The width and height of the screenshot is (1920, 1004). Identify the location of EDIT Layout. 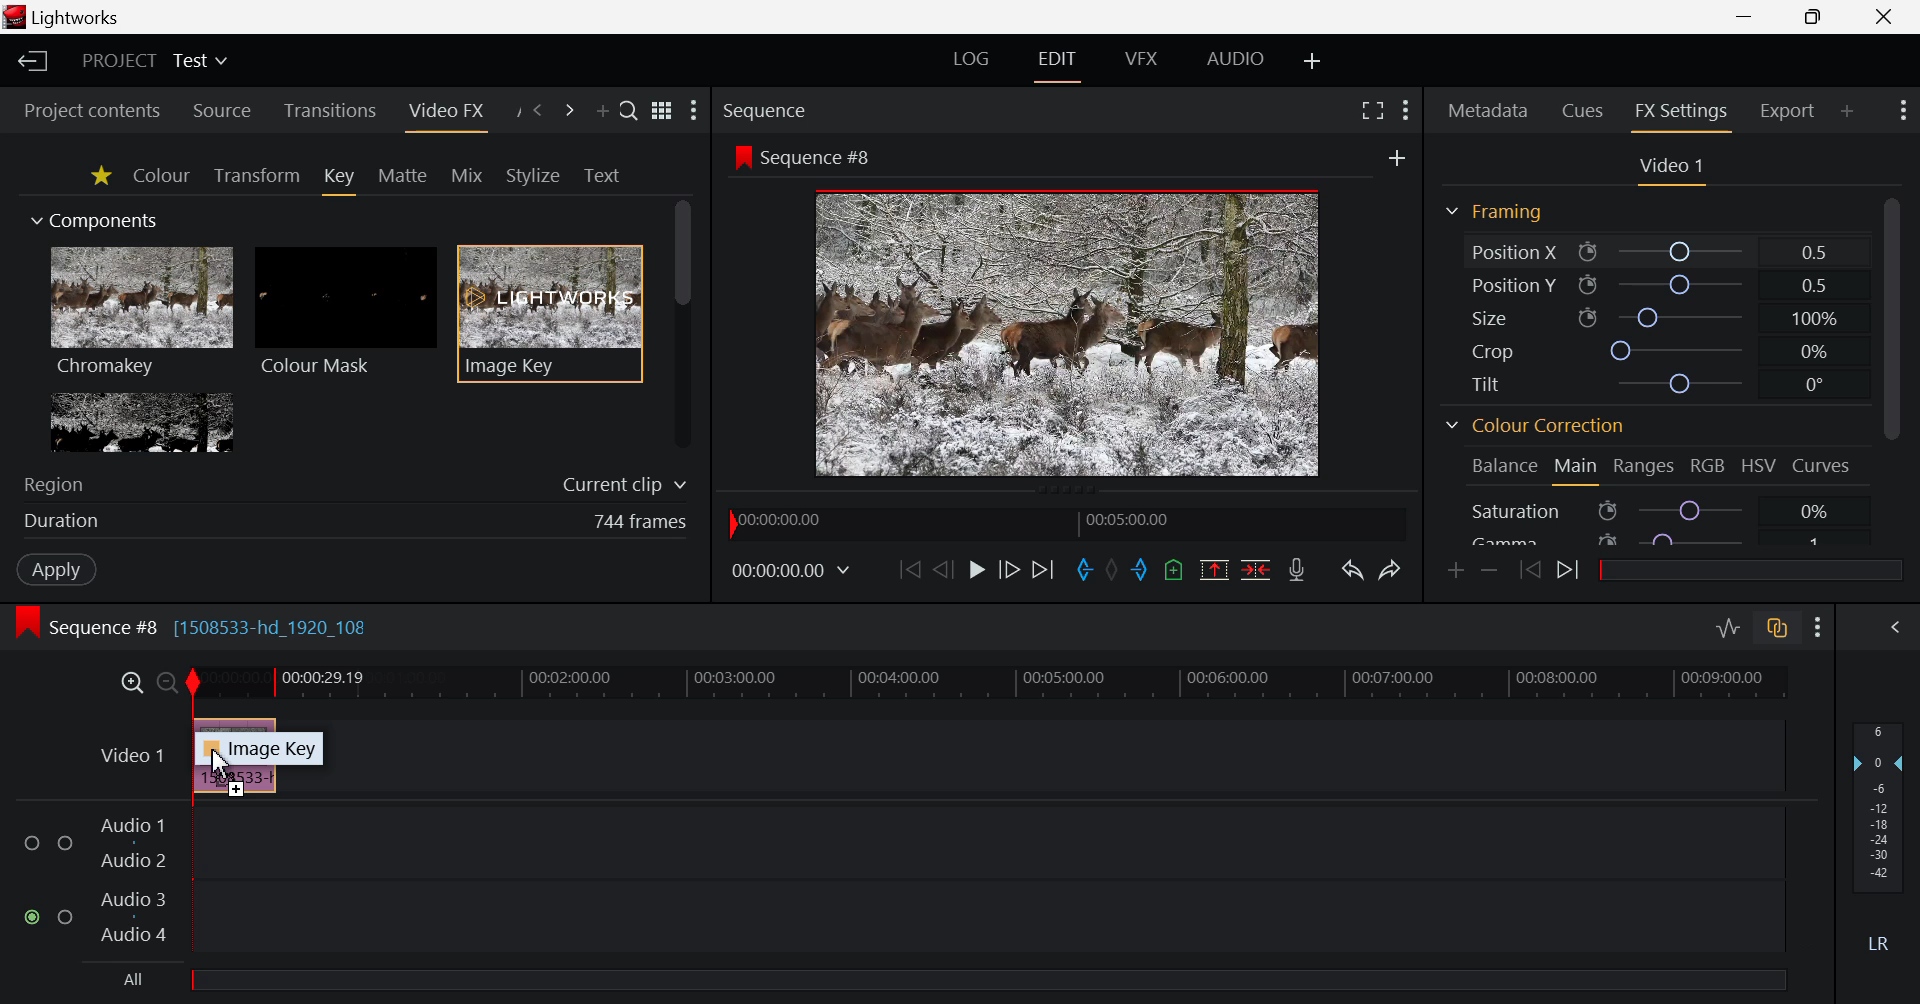
(1056, 64).